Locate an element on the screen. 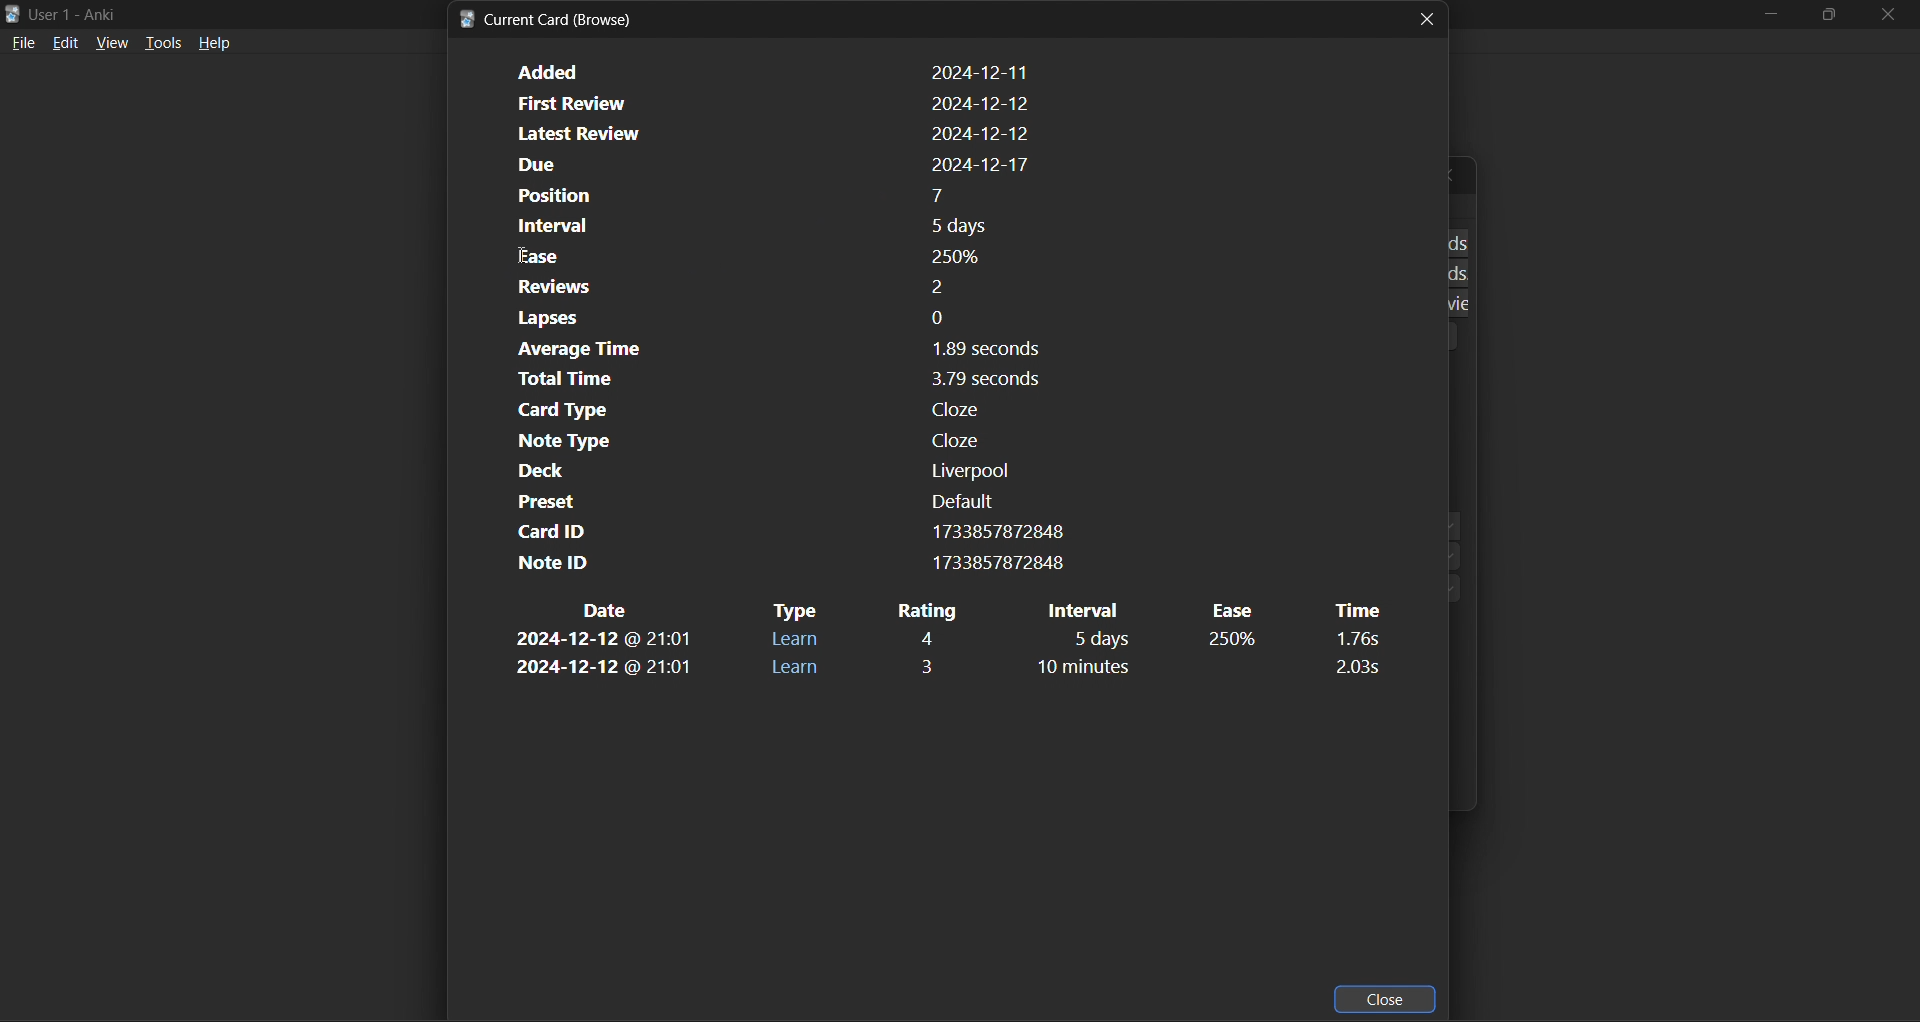 This screenshot has width=1920, height=1022. close is located at coordinates (1387, 998).